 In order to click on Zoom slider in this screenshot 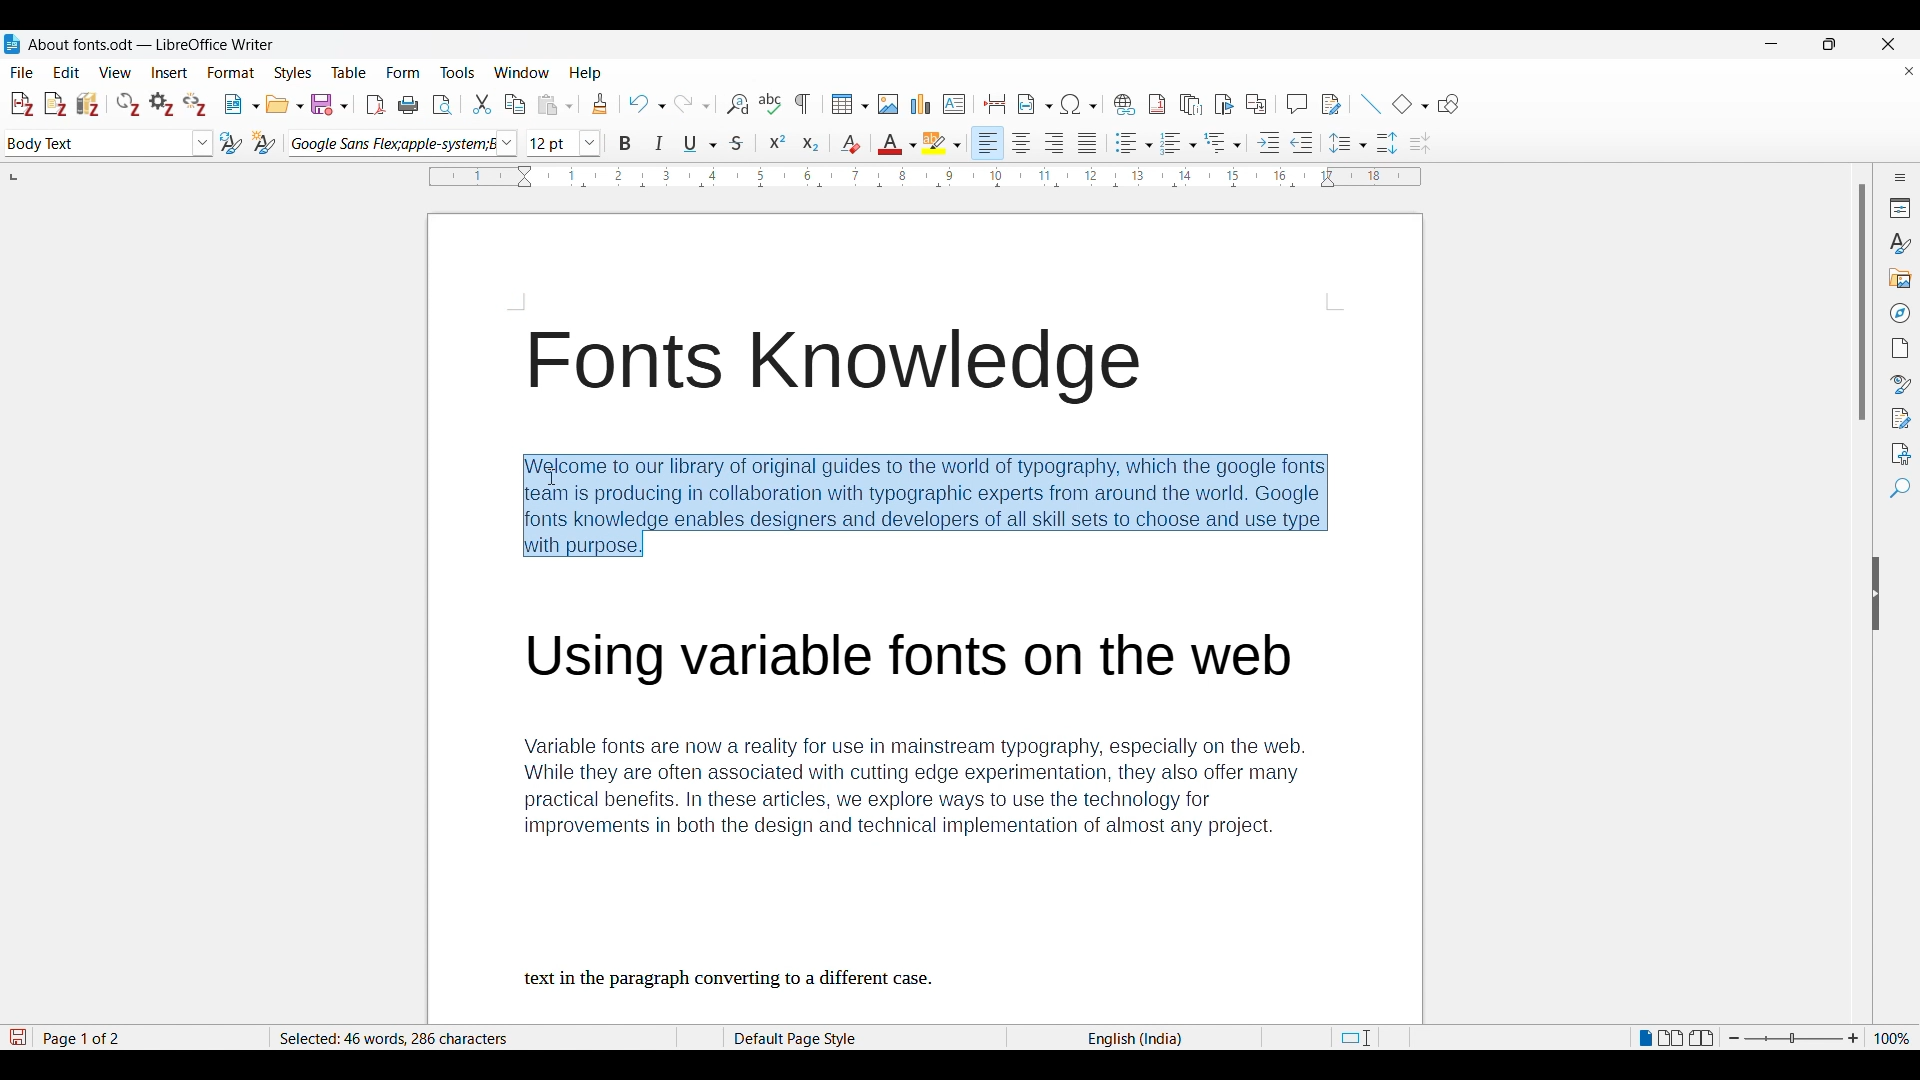, I will do `click(1794, 1038)`.